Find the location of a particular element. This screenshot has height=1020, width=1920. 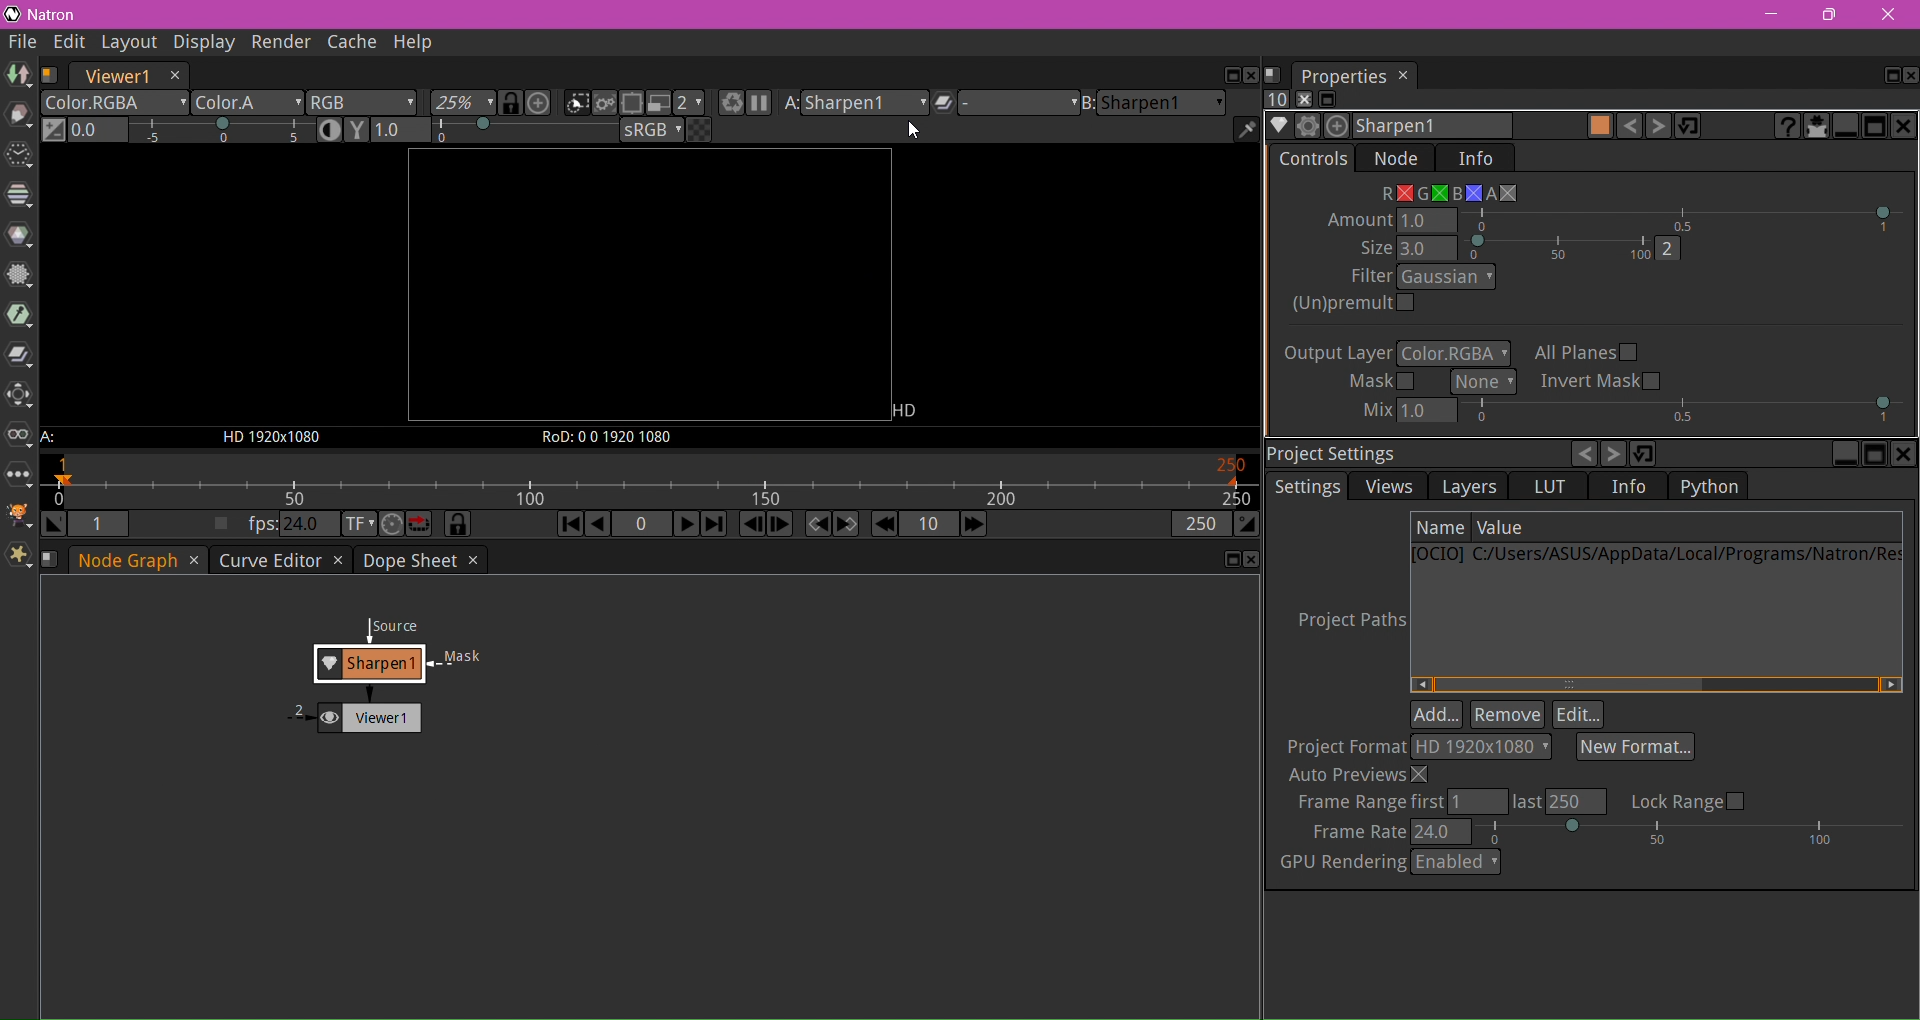

Layout is located at coordinates (128, 44).